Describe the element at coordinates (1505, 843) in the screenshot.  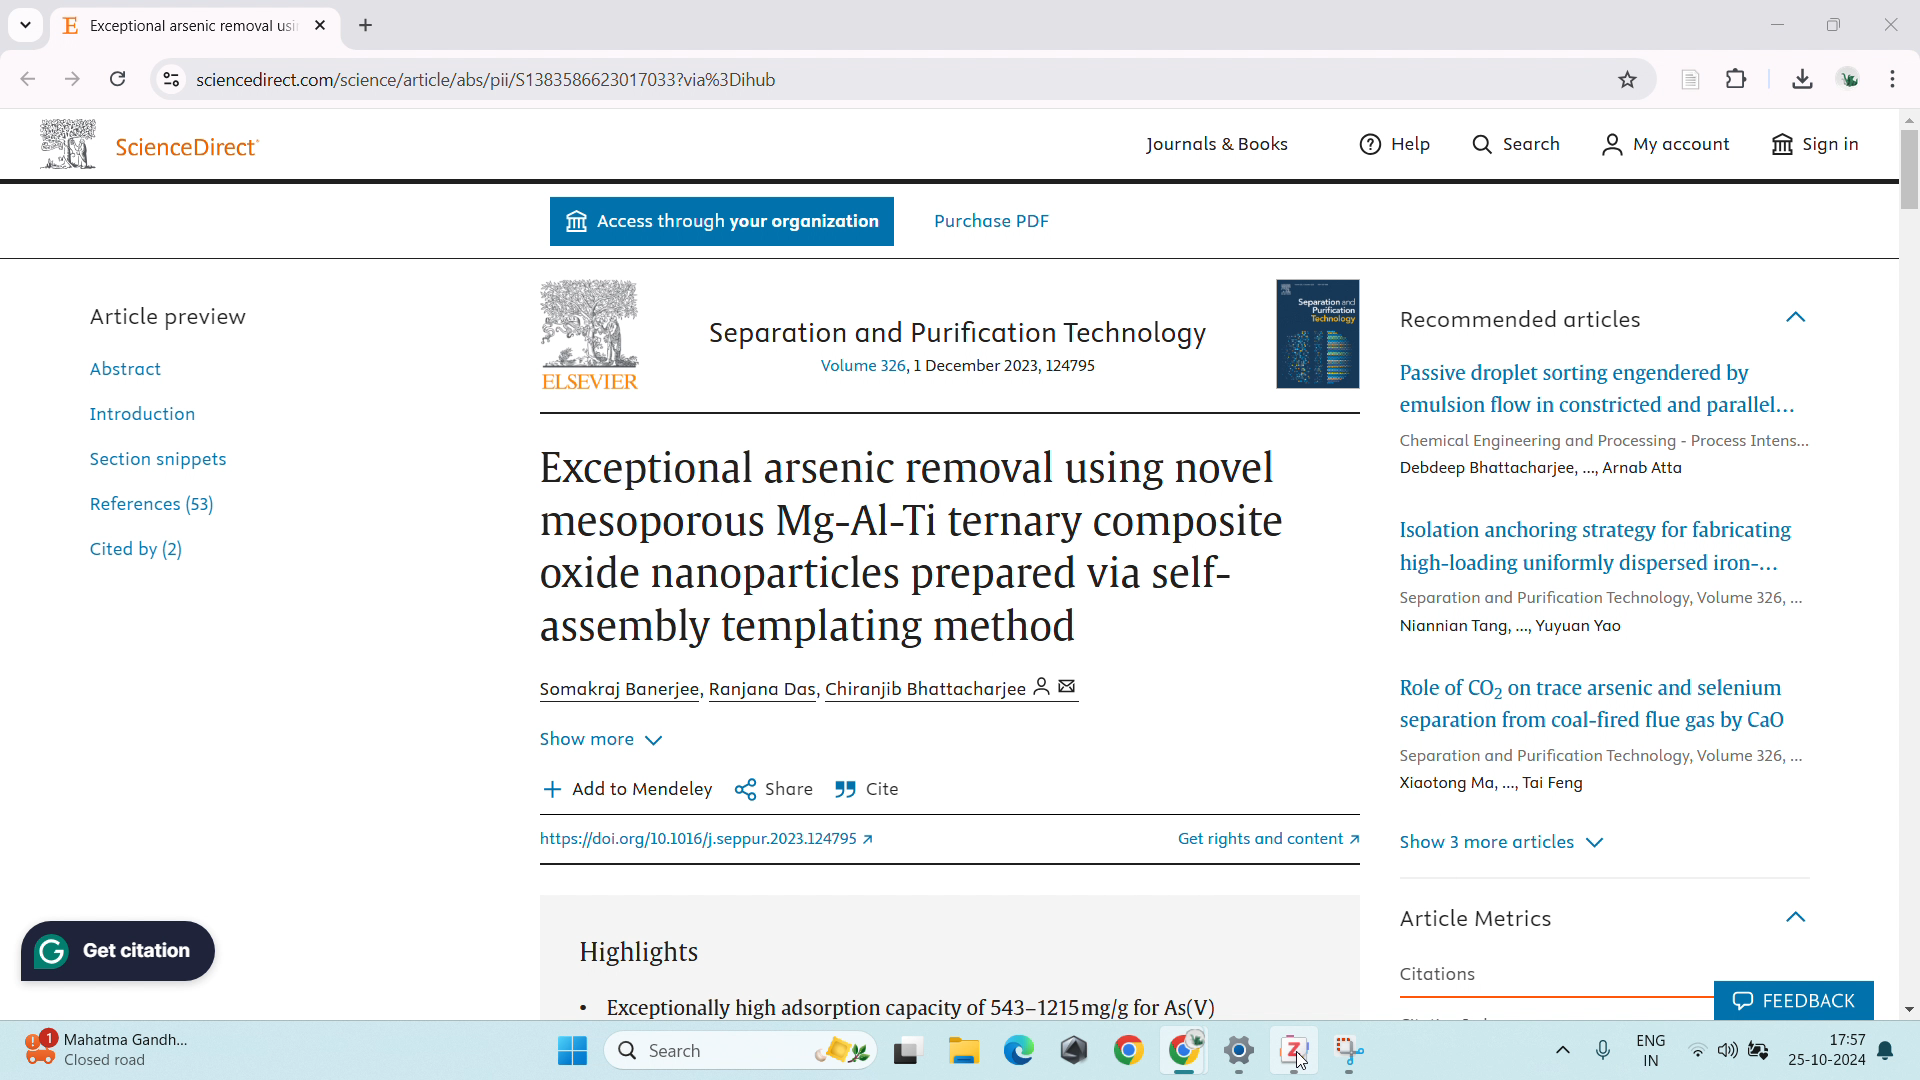
I see `Show 3 more articles ` at that location.